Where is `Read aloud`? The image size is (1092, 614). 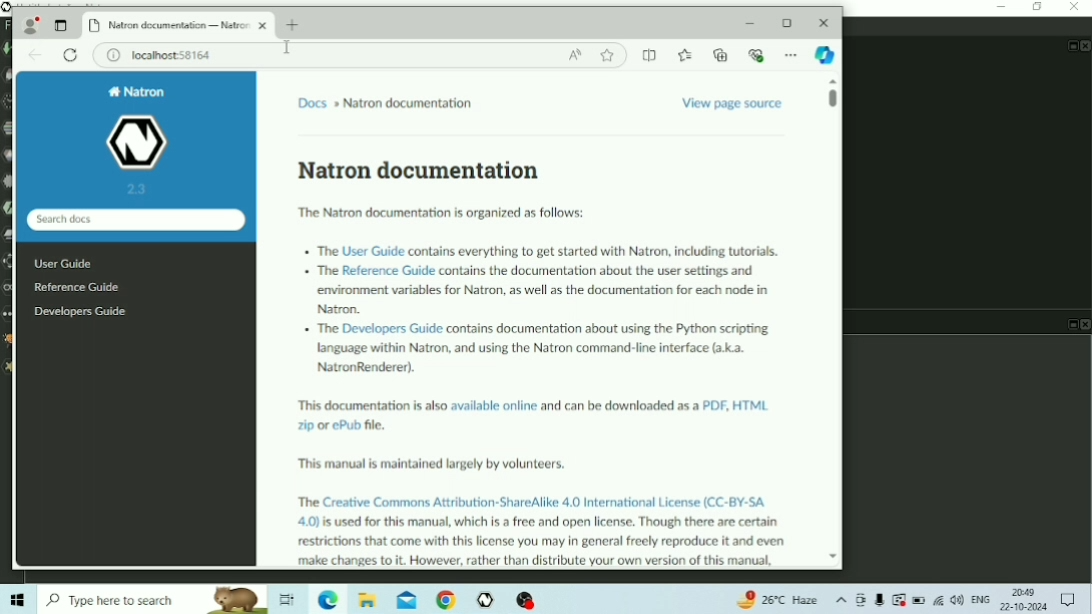 Read aloud is located at coordinates (576, 55).